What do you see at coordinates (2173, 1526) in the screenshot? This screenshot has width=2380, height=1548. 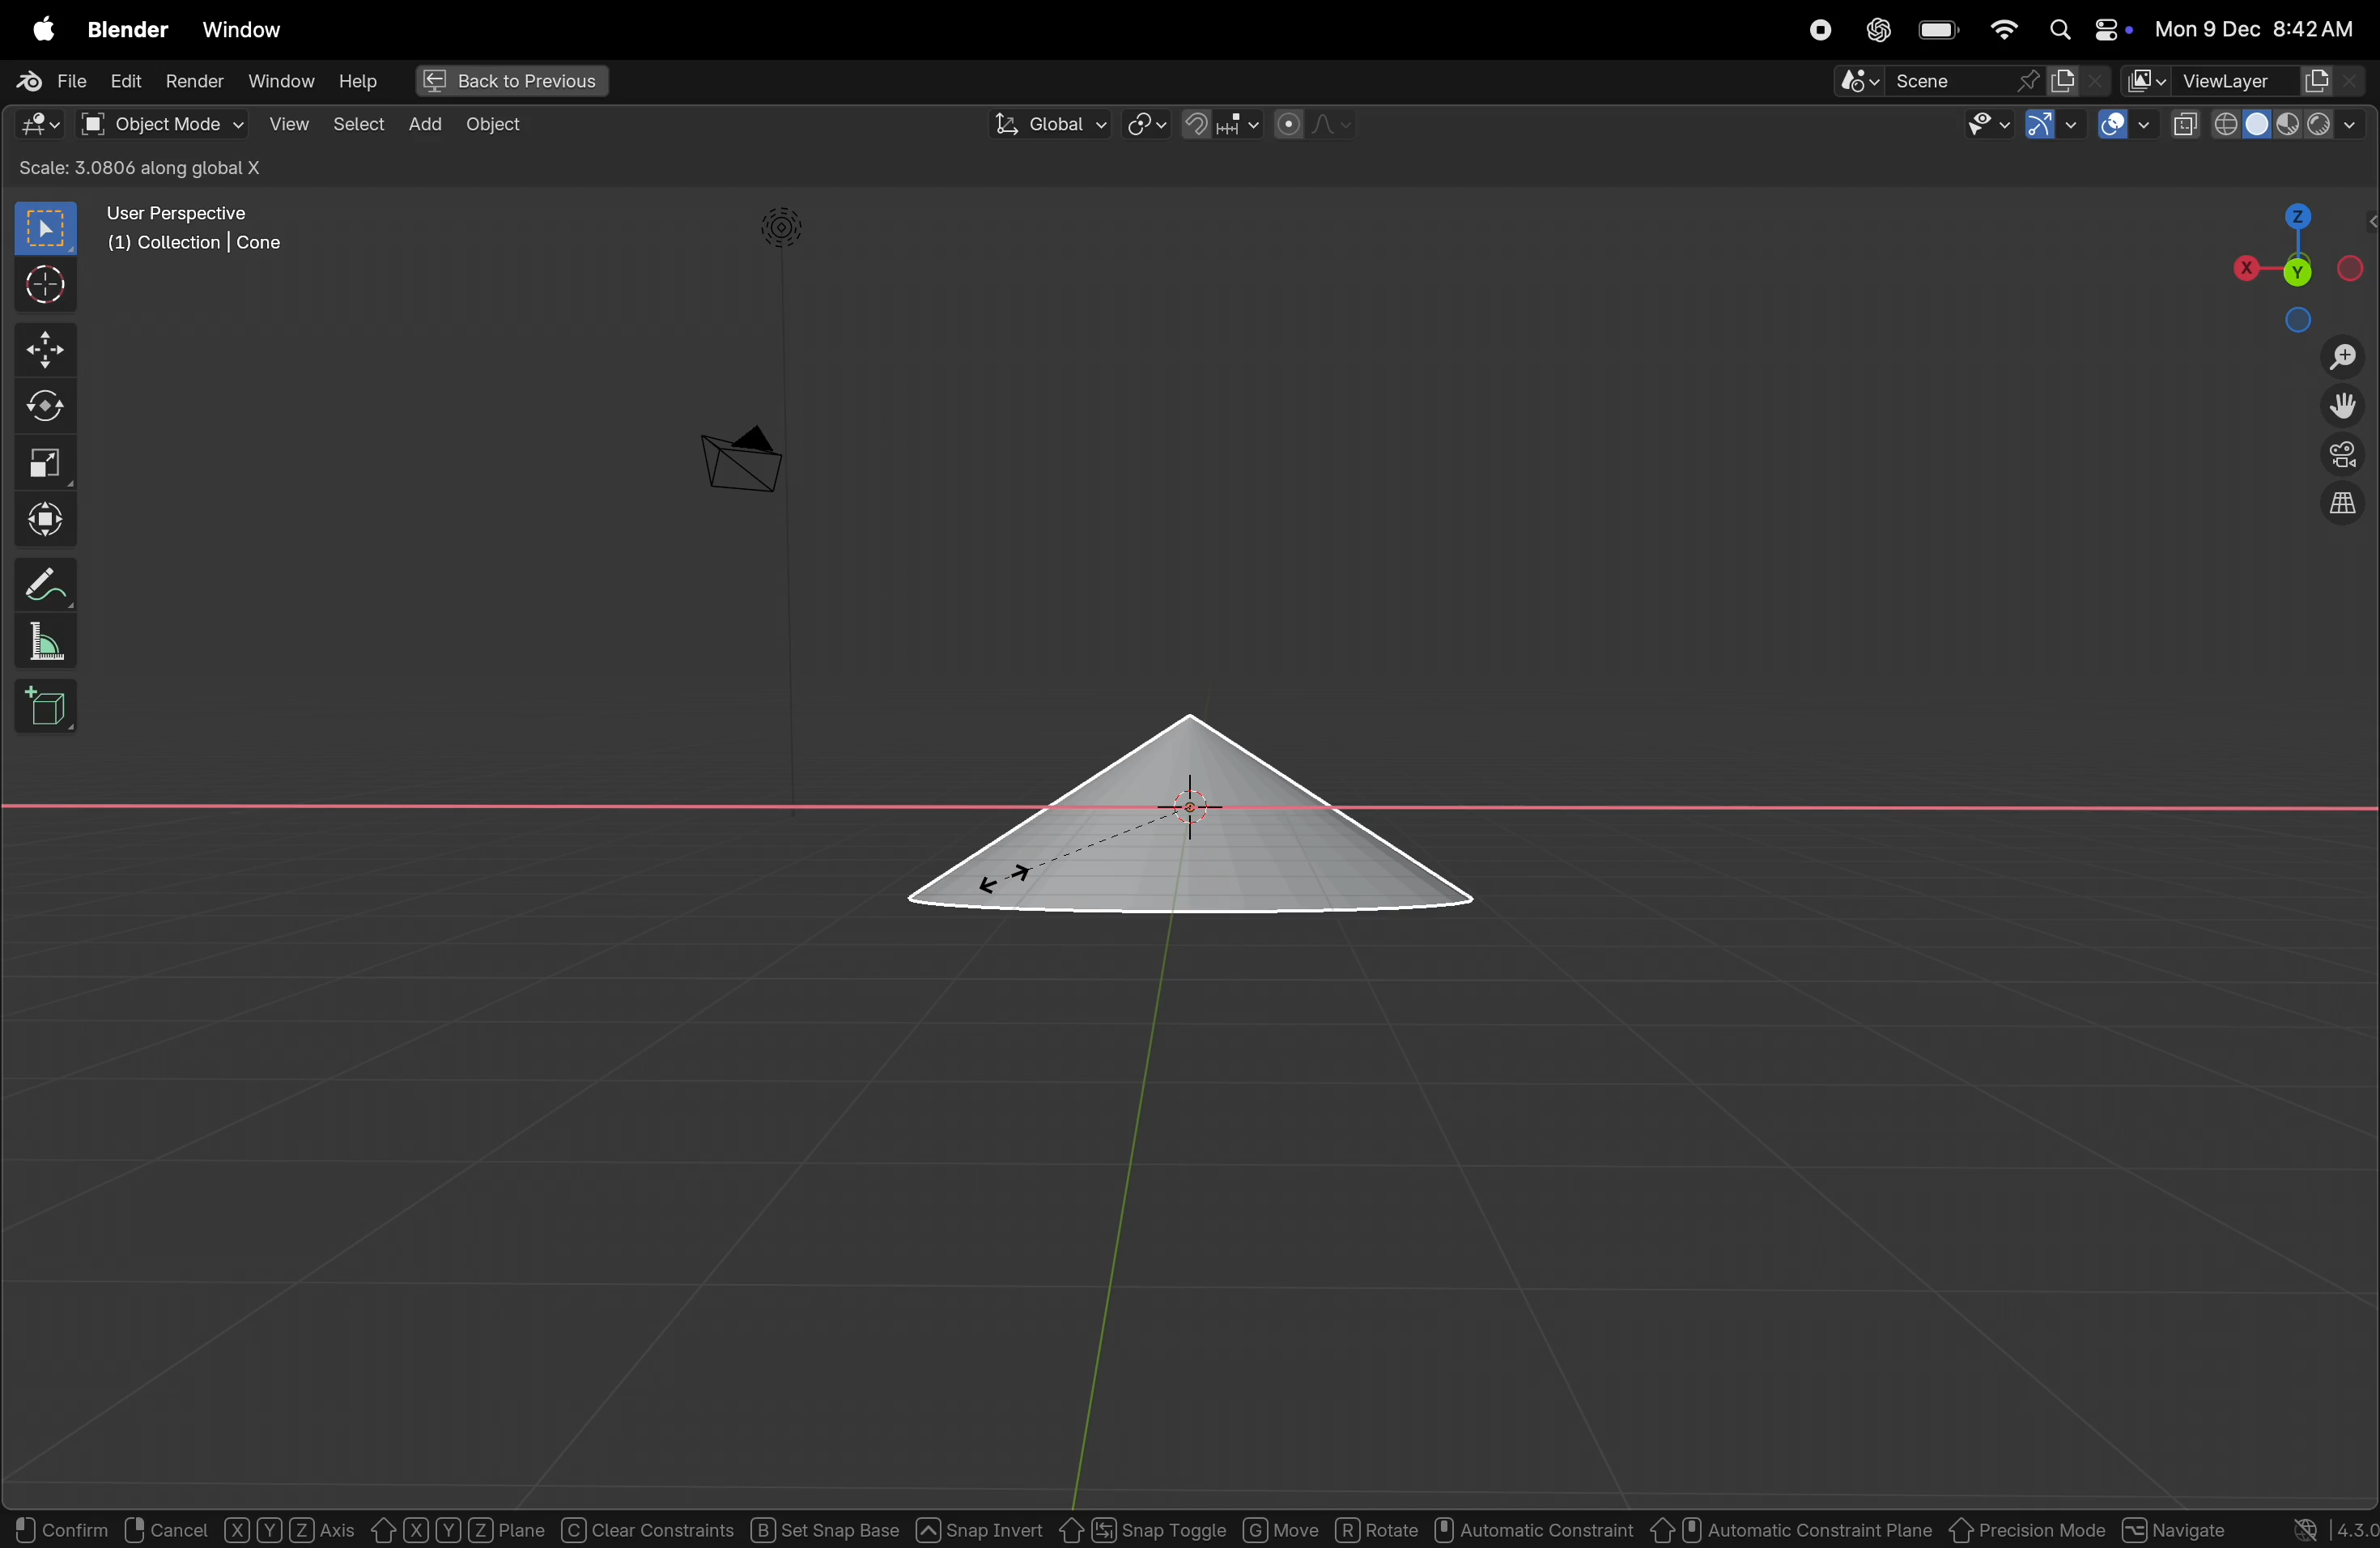 I see `Navigate` at bounding box center [2173, 1526].